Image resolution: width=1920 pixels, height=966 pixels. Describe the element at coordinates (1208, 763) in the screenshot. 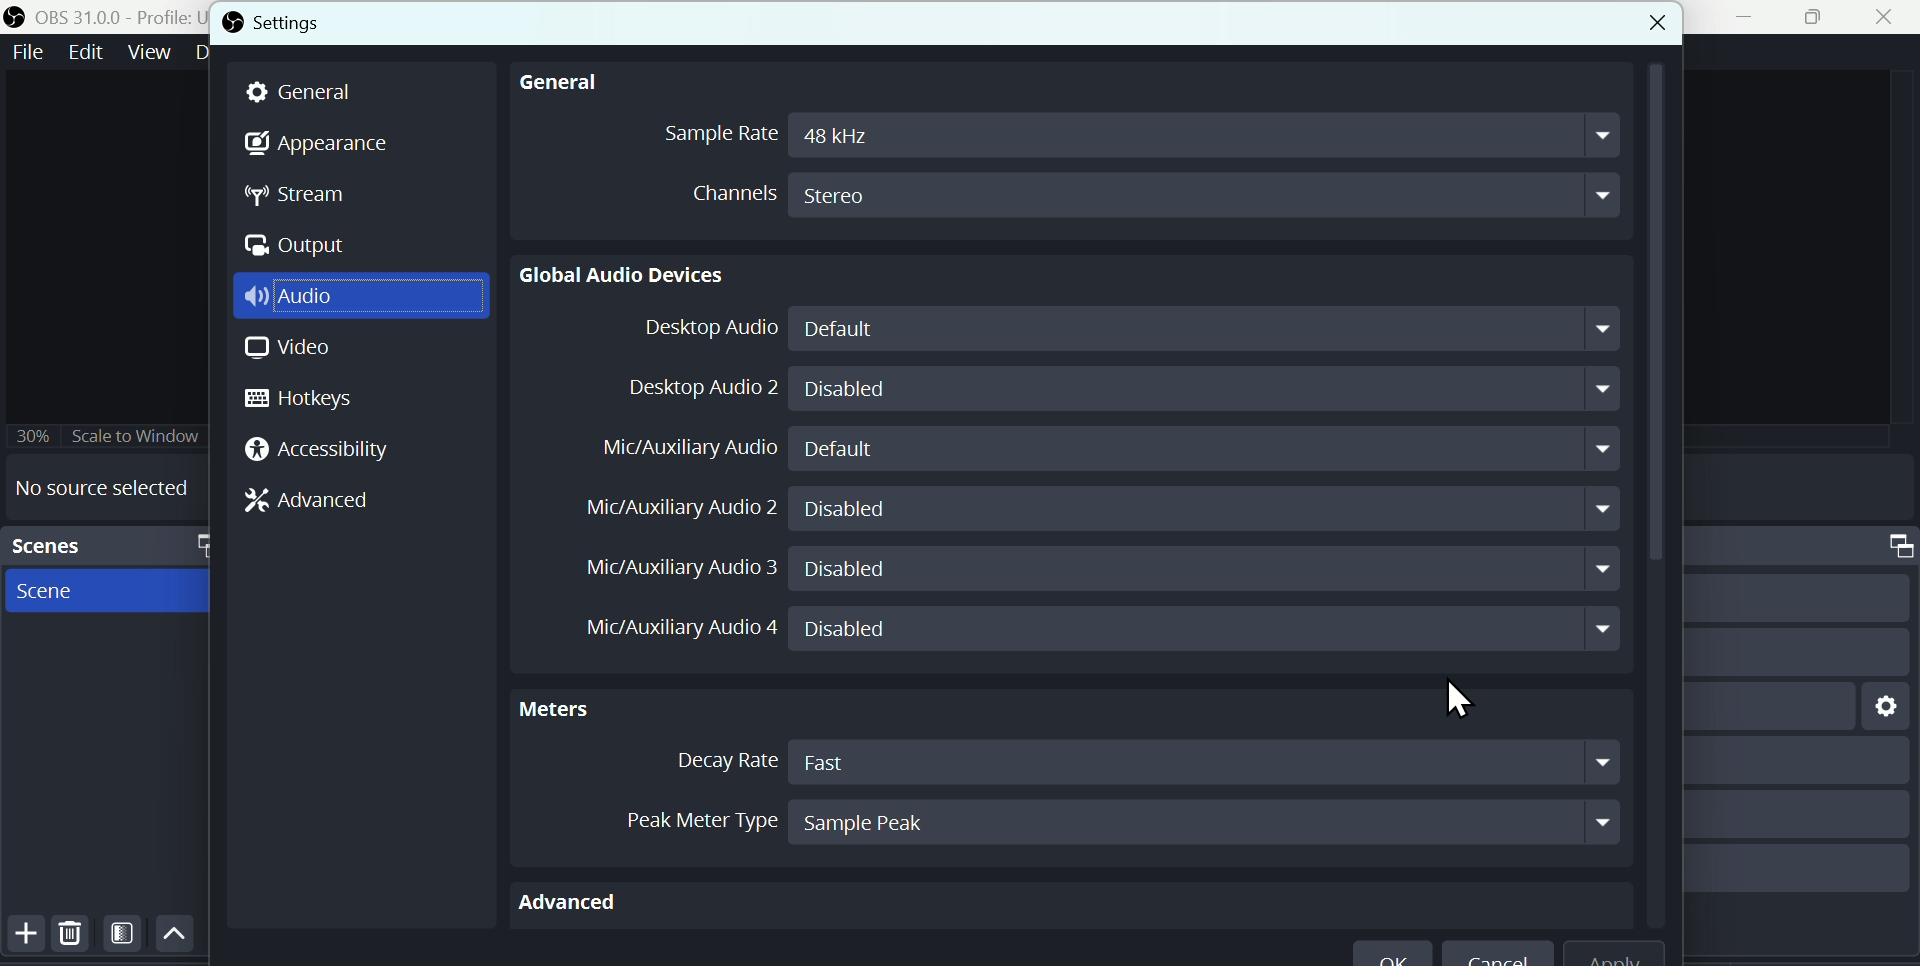

I see `Fast` at that location.